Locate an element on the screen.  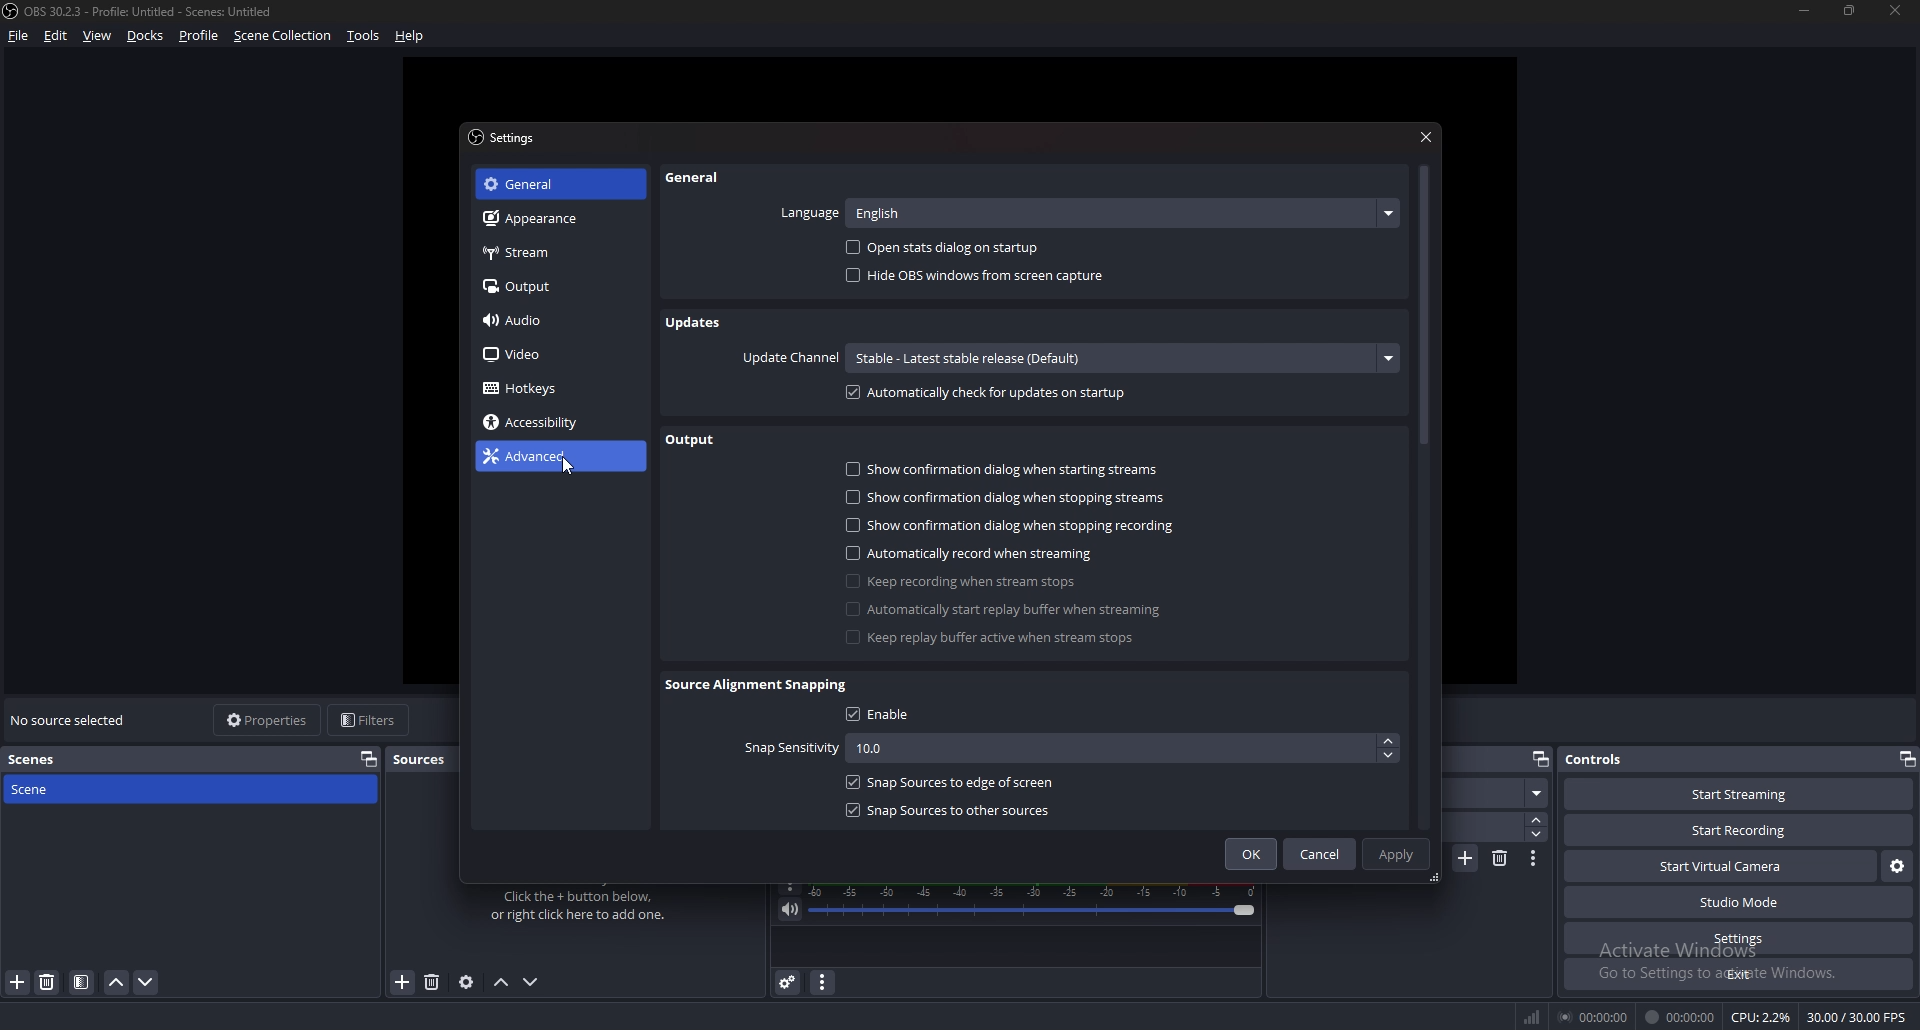
scene filter is located at coordinates (80, 982).